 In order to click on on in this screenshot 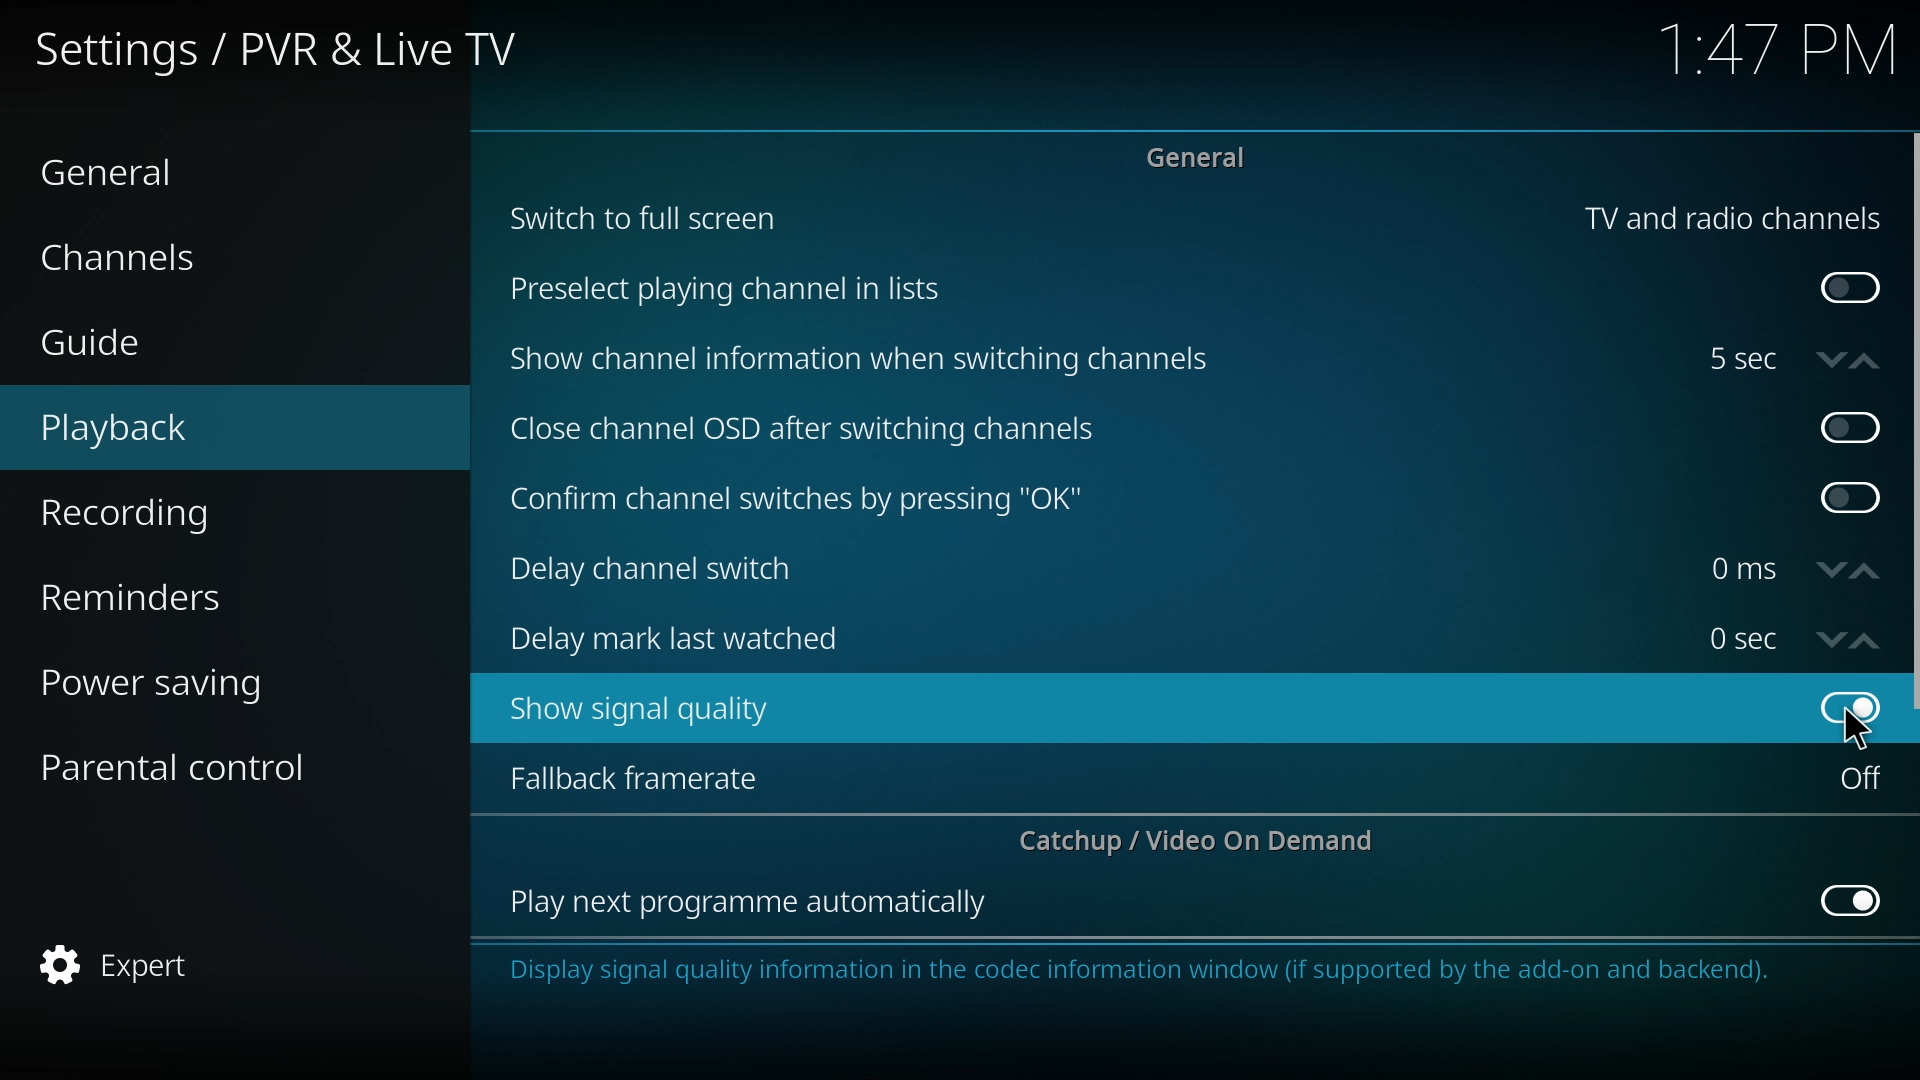, I will do `click(1861, 778)`.